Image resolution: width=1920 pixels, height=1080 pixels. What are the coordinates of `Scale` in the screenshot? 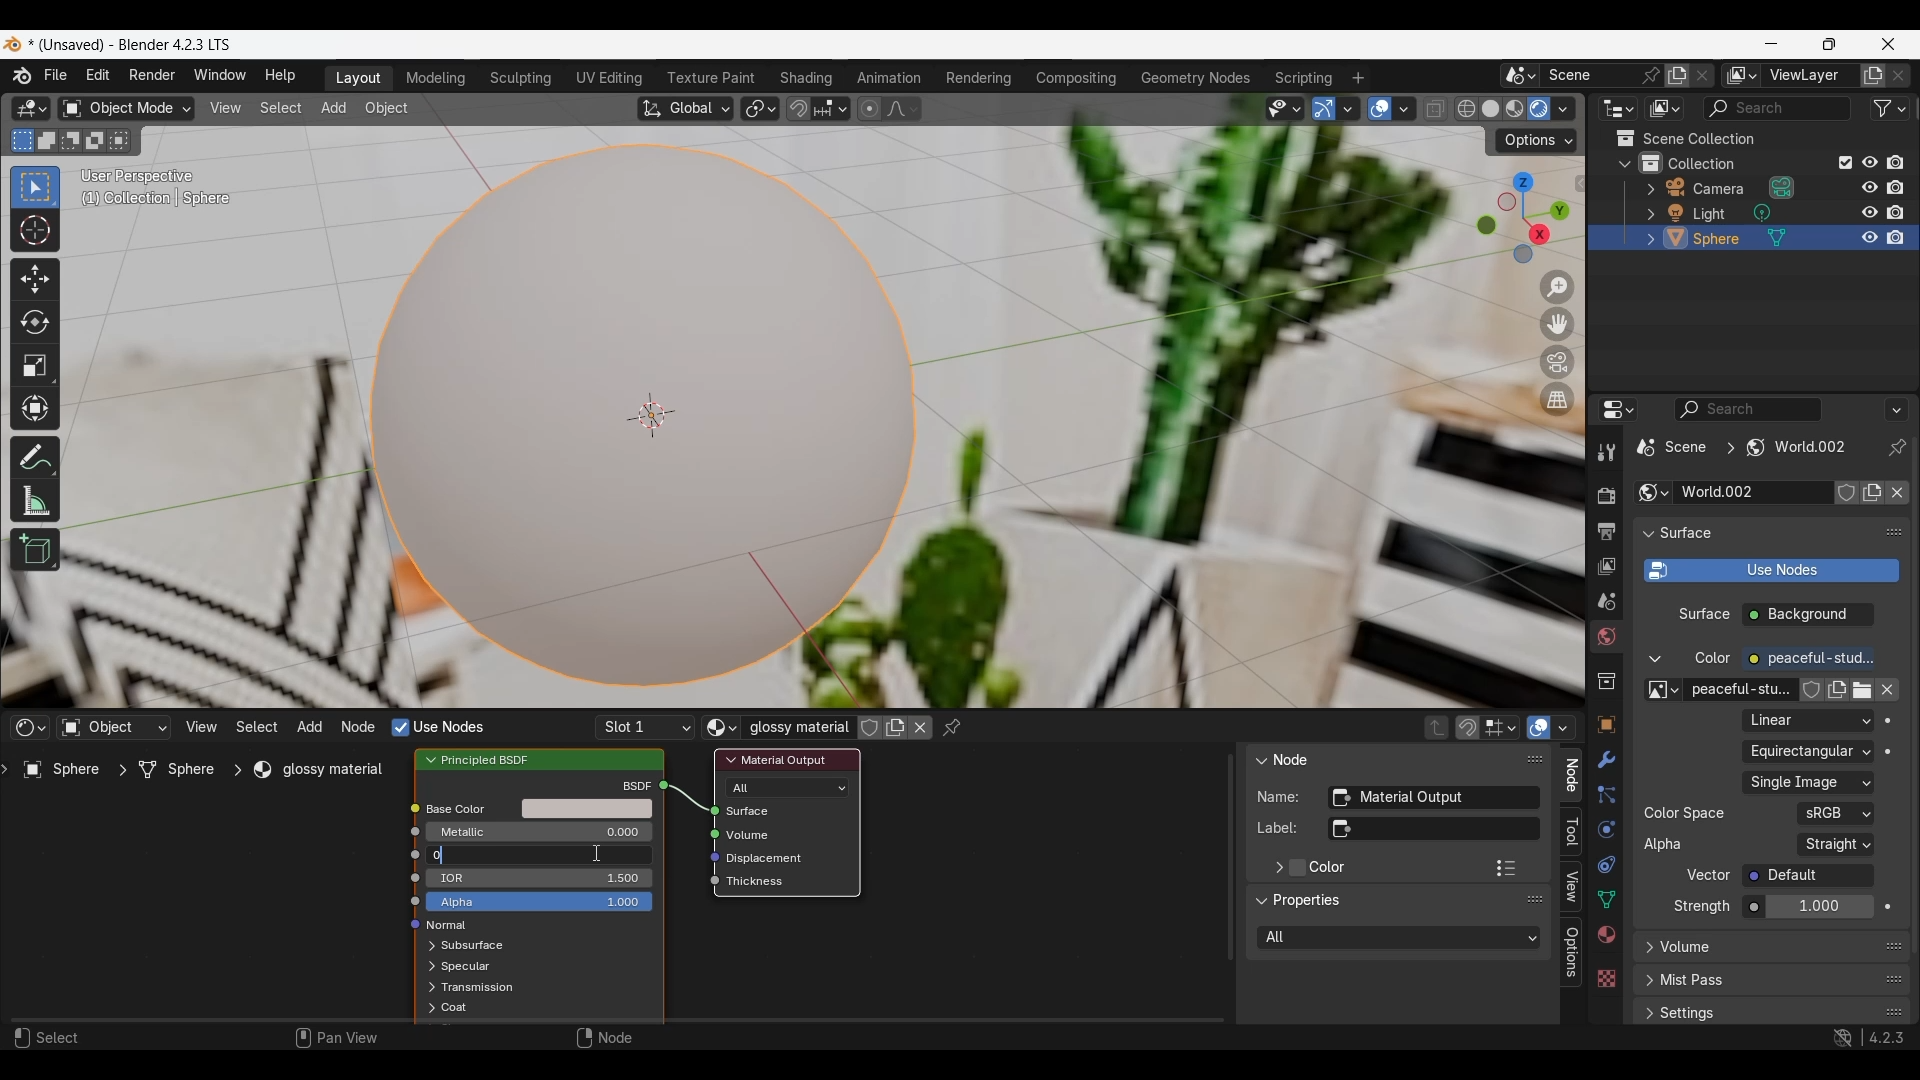 It's located at (35, 366).